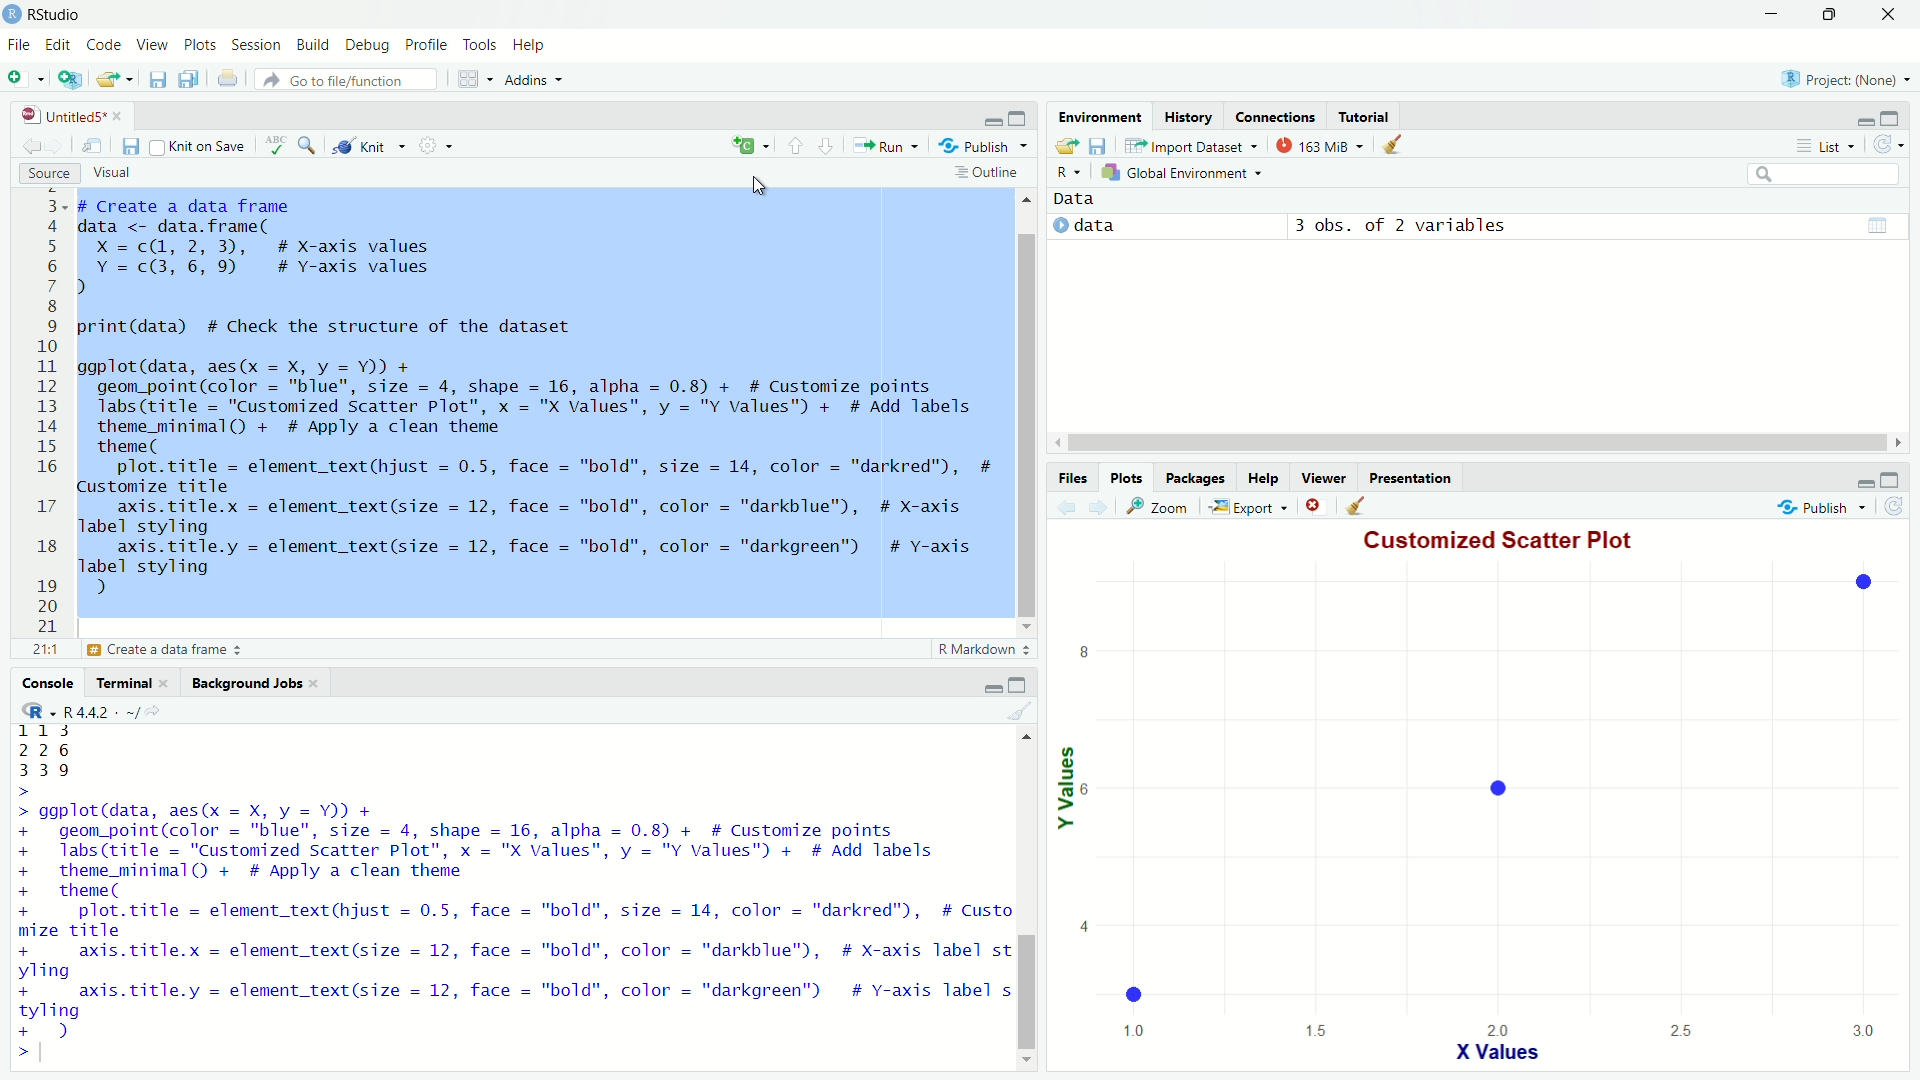  Describe the element at coordinates (132, 683) in the screenshot. I see `Terminal` at that location.